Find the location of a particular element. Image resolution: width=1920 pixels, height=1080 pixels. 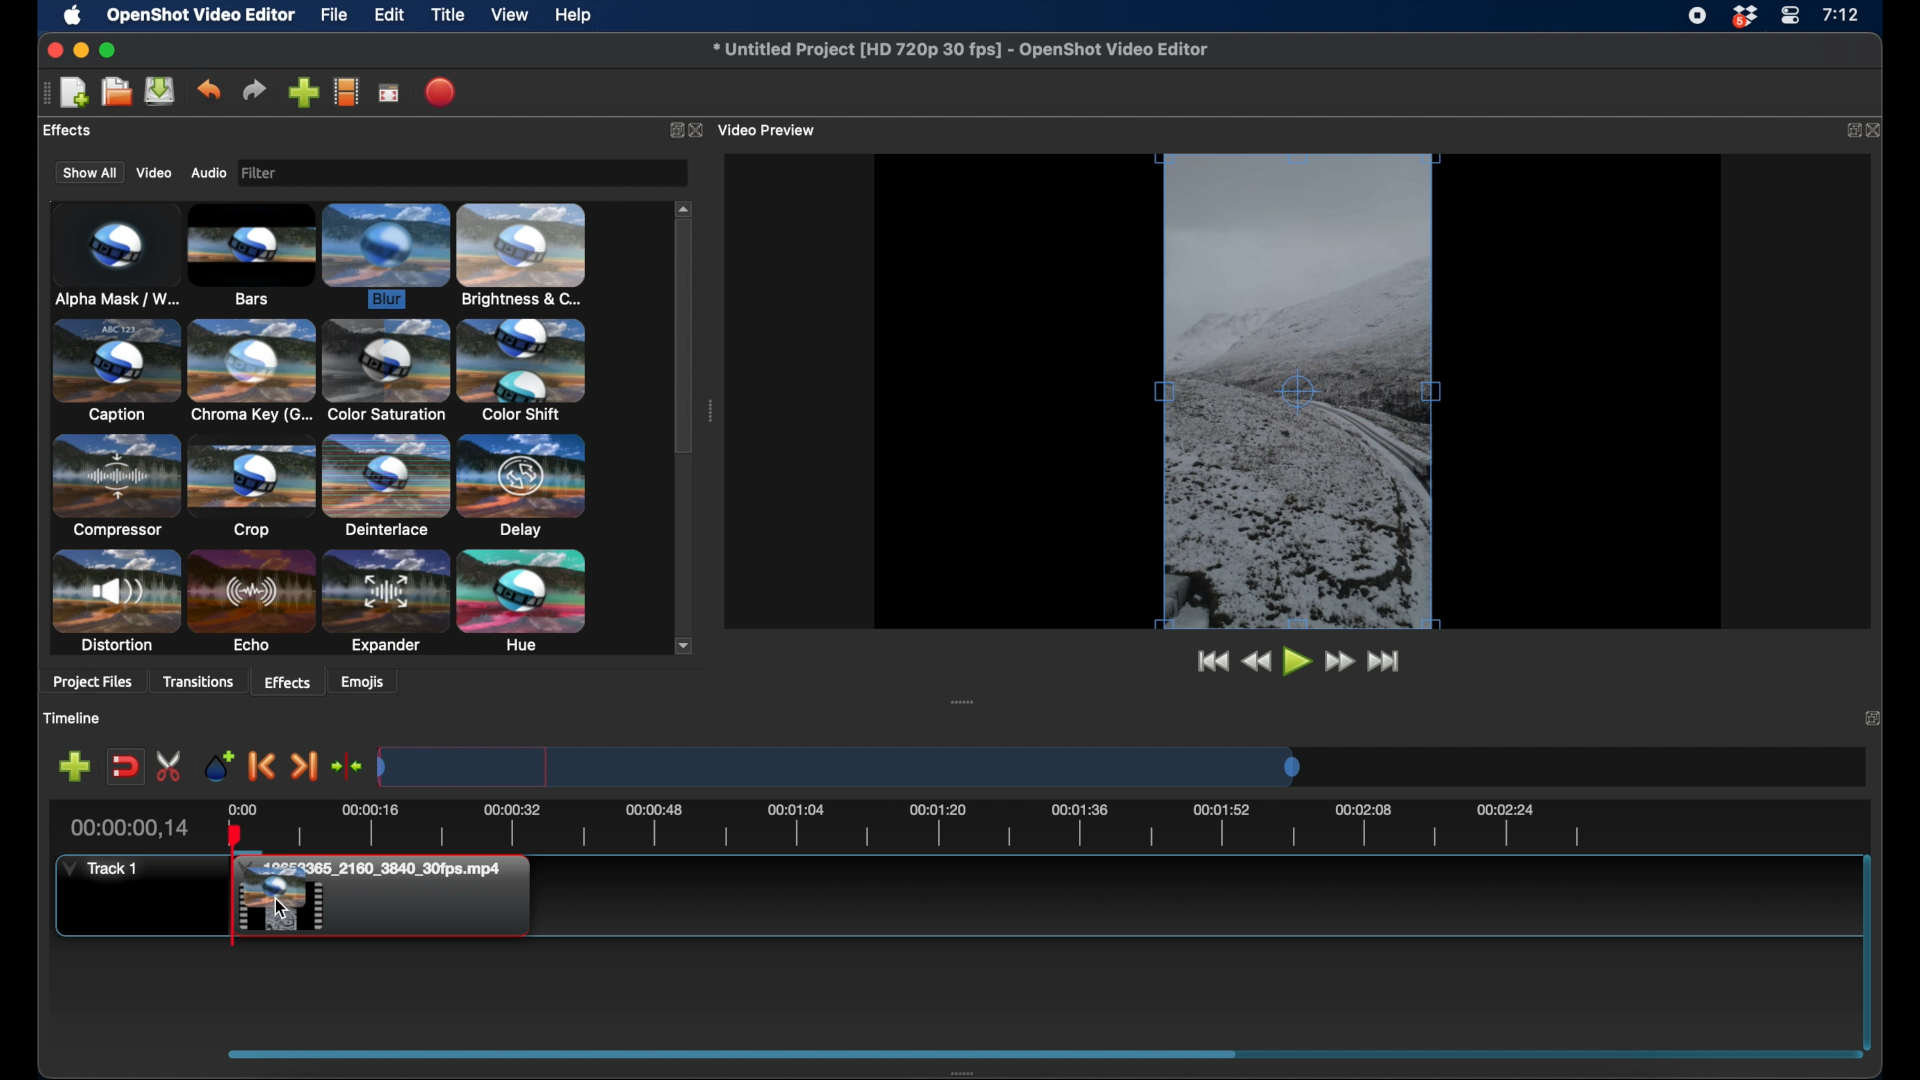

echo is located at coordinates (251, 602).